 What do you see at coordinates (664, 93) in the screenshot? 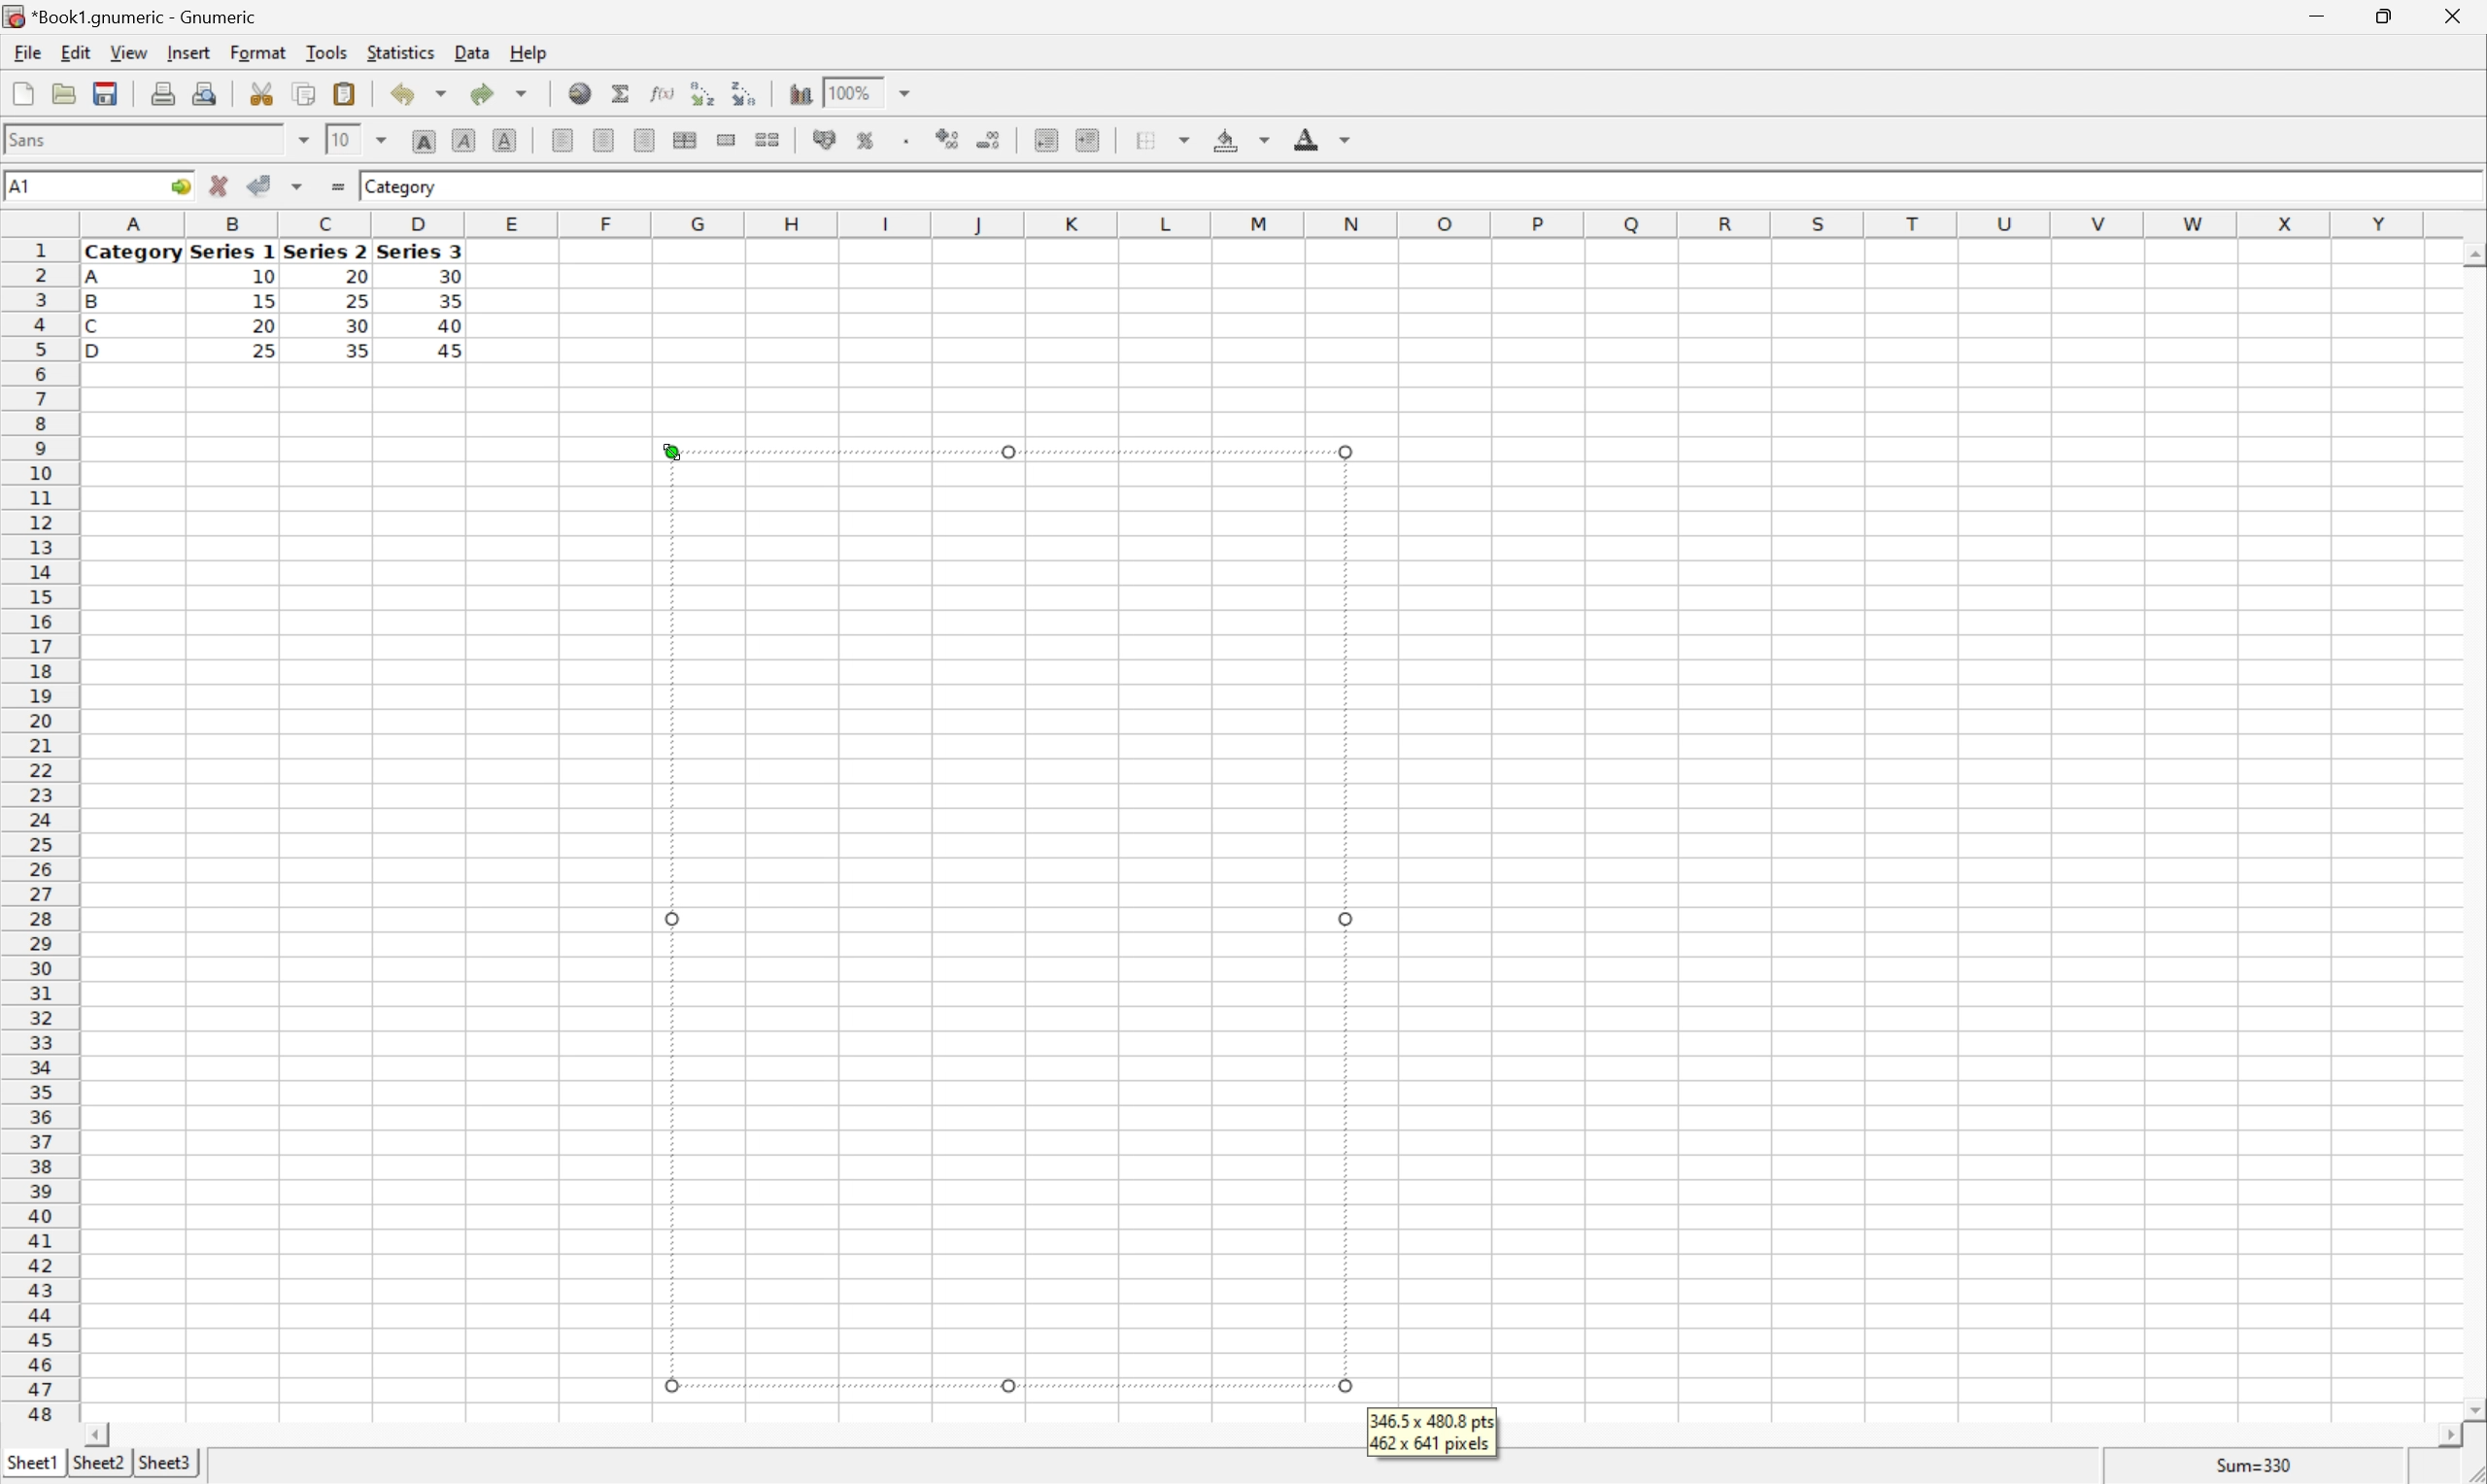
I see `Edit function in current cell` at bounding box center [664, 93].